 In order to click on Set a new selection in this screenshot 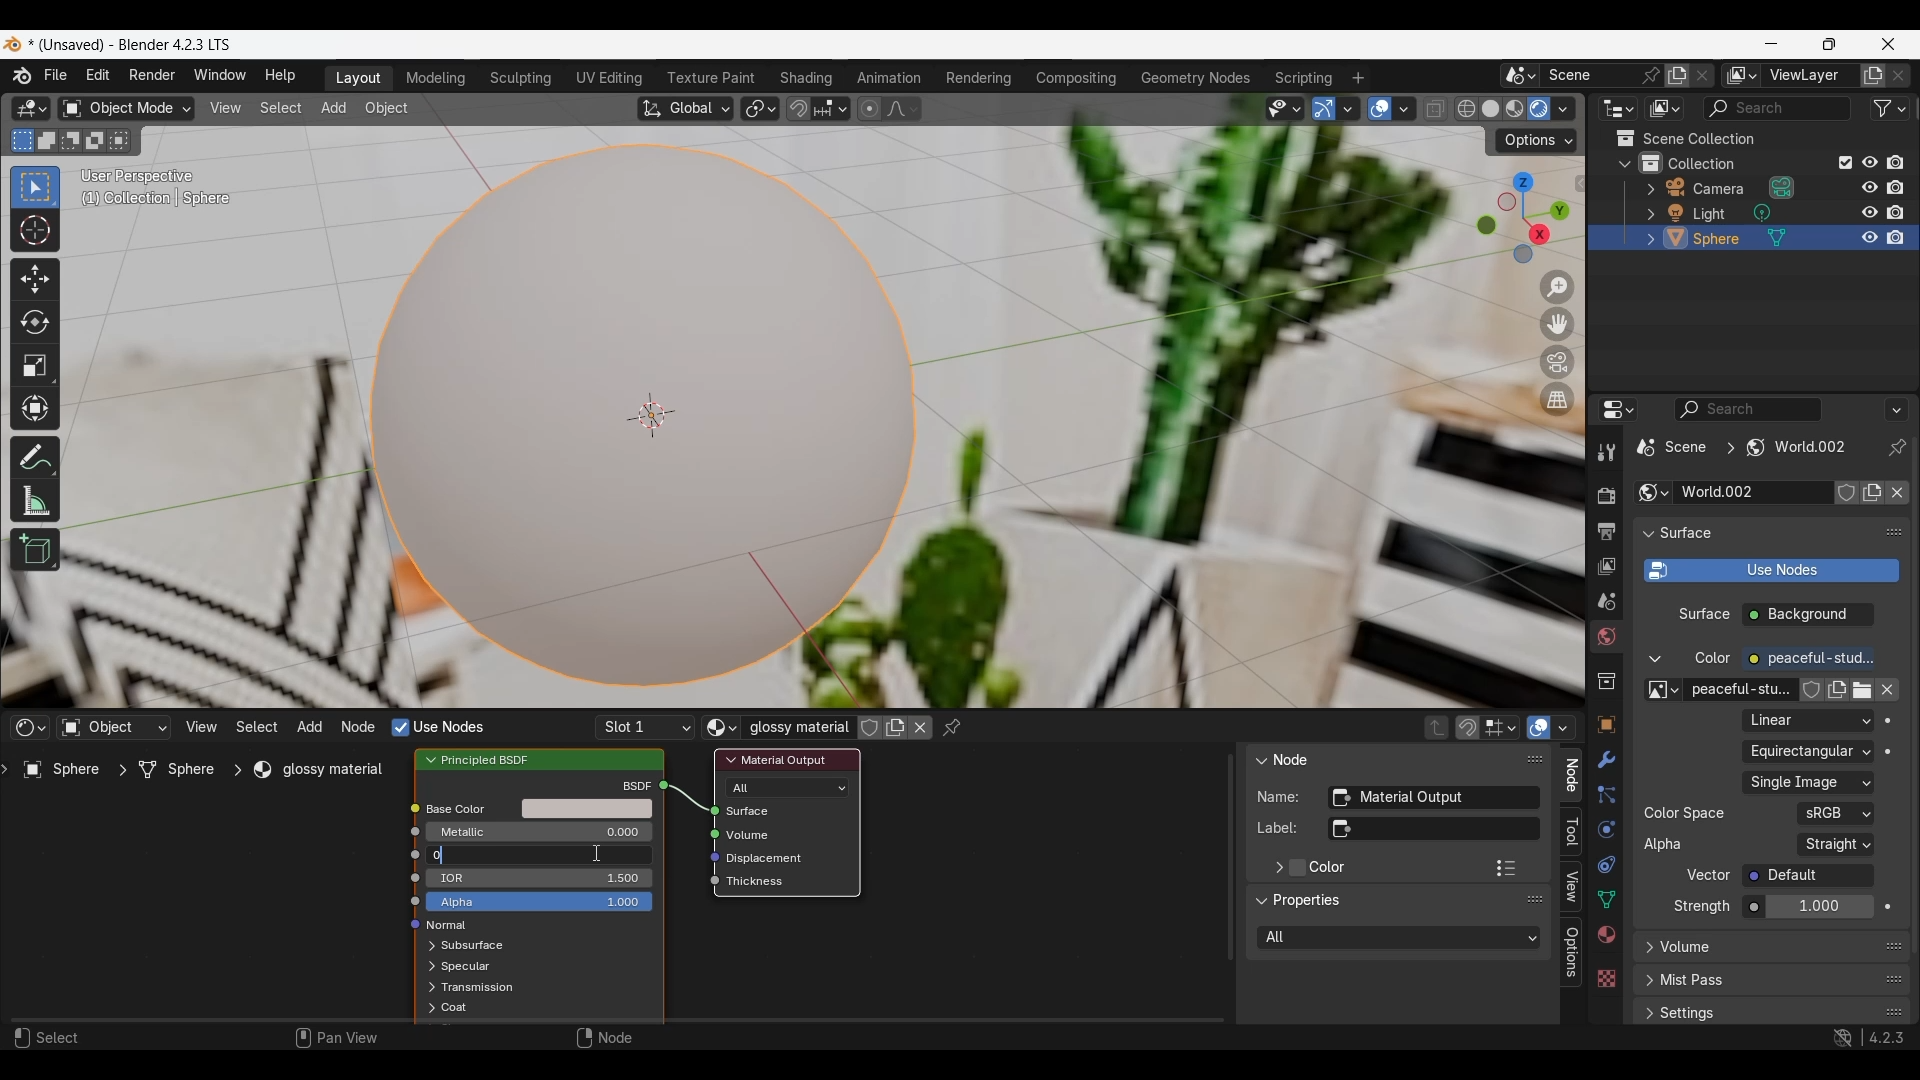, I will do `click(23, 141)`.